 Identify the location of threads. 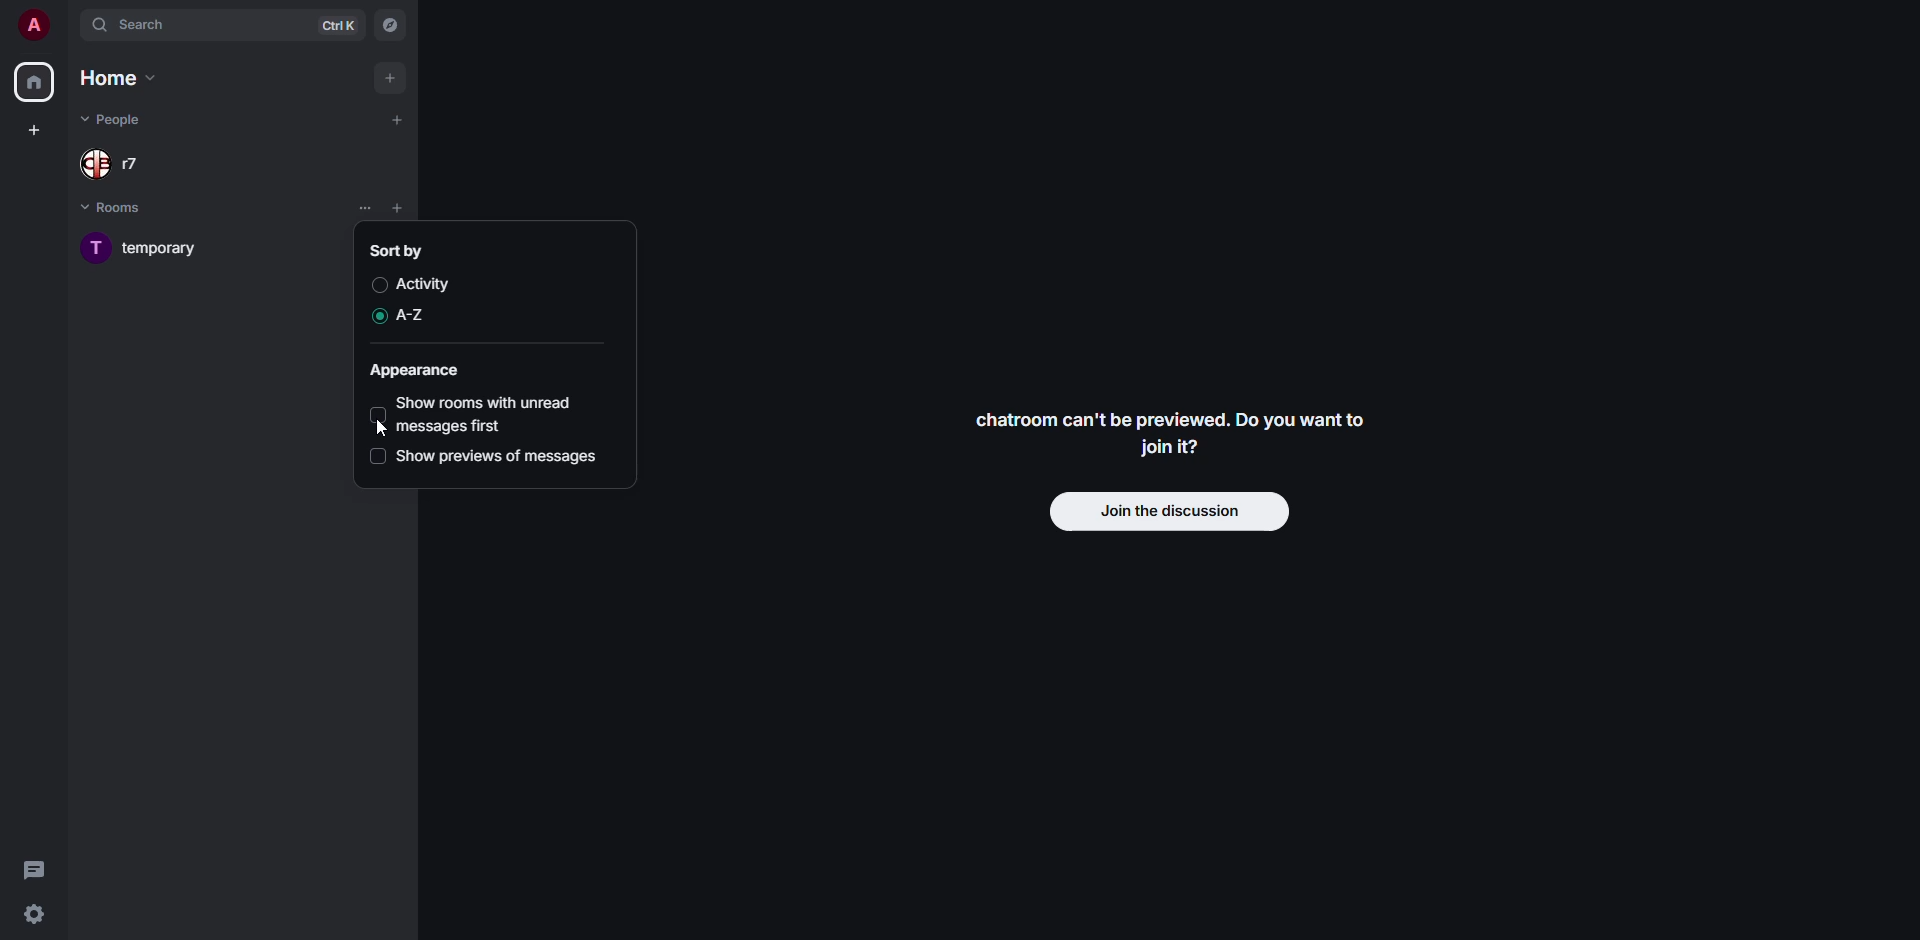
(36, 869).